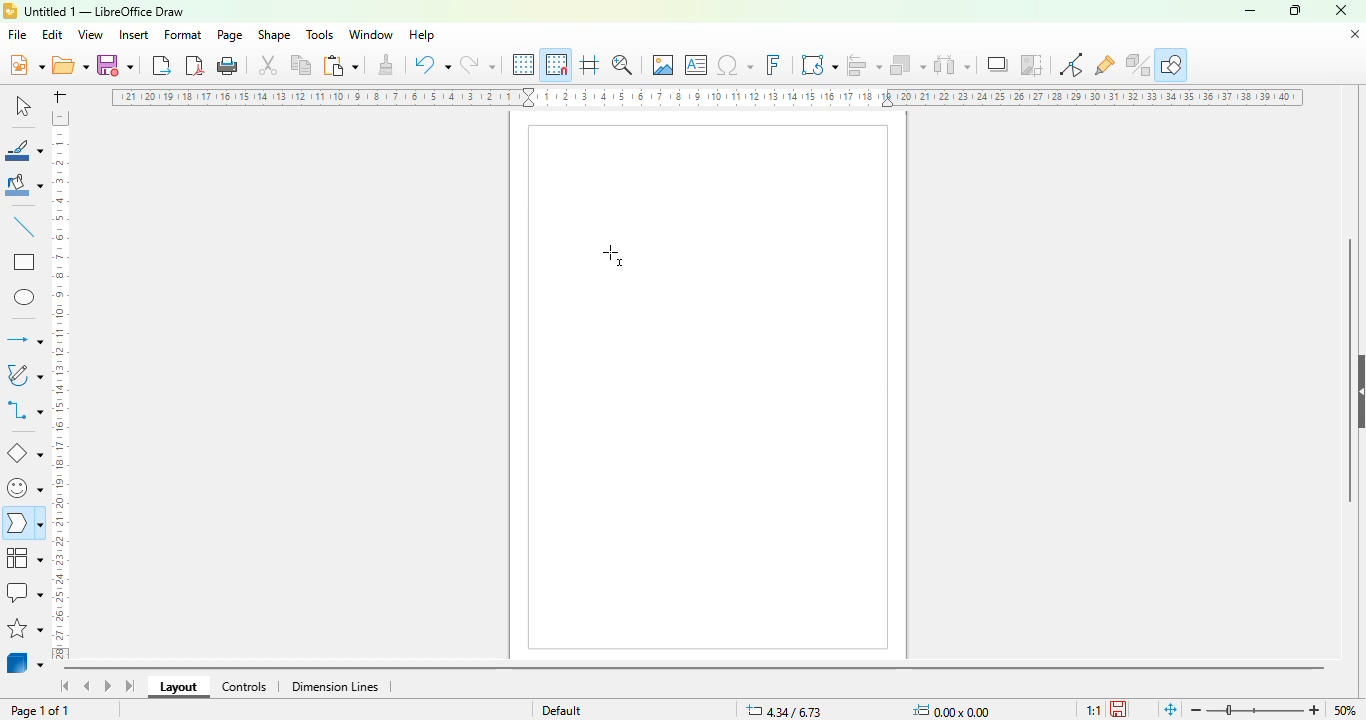 This screenshot has height=720, width=1366. Describe the element at coordinates (24, 149) in the screenshot. I see `line color` at that location.